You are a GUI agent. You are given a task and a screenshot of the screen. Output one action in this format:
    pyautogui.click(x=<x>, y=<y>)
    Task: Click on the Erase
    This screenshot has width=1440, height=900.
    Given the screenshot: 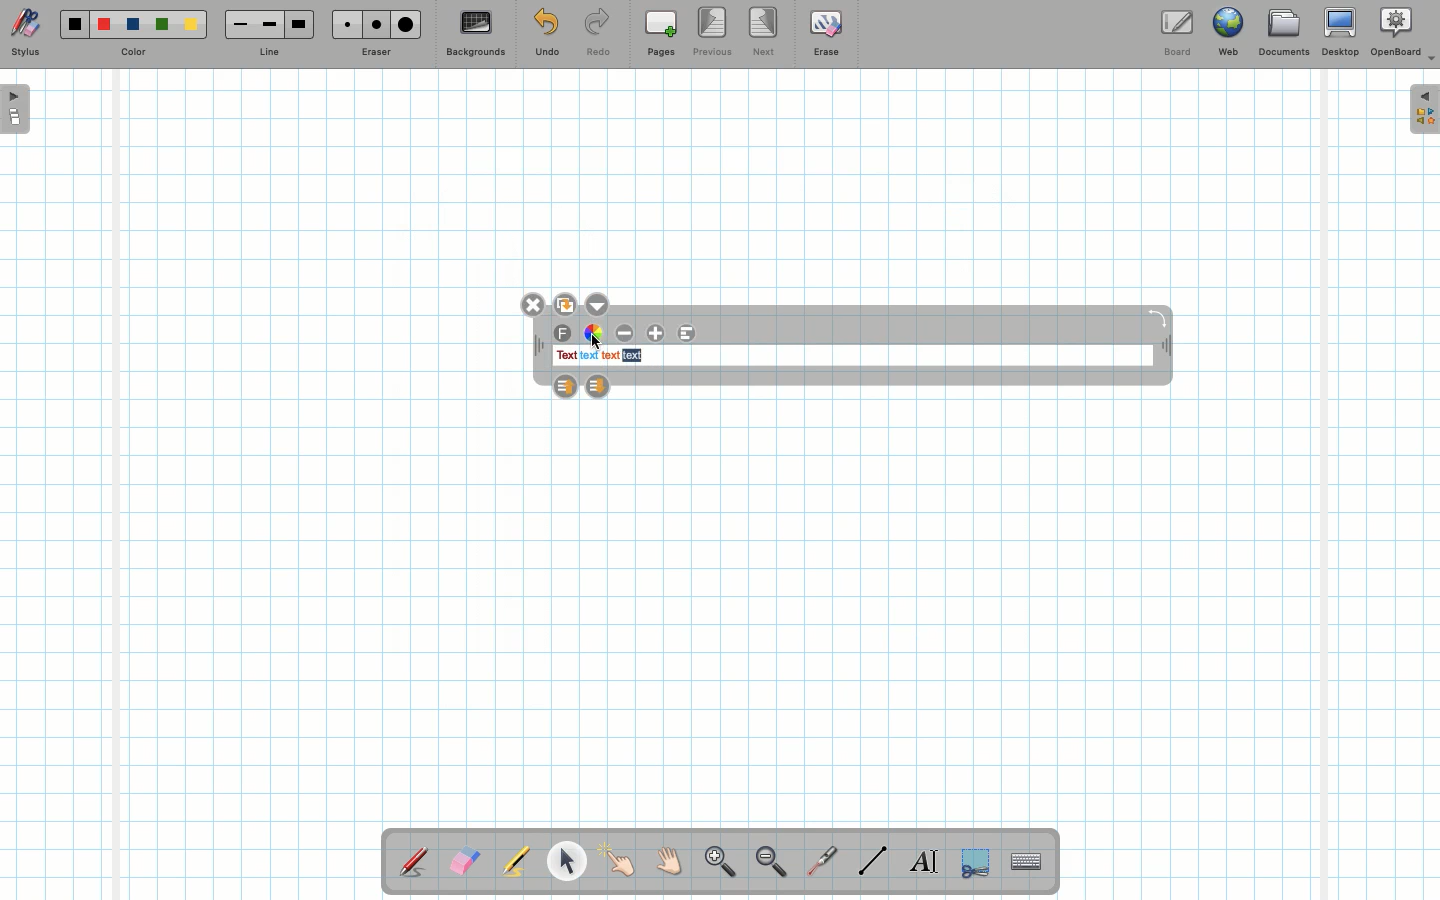 What is the action you would take?
    pyautogui.click(x=825, y=32)
    